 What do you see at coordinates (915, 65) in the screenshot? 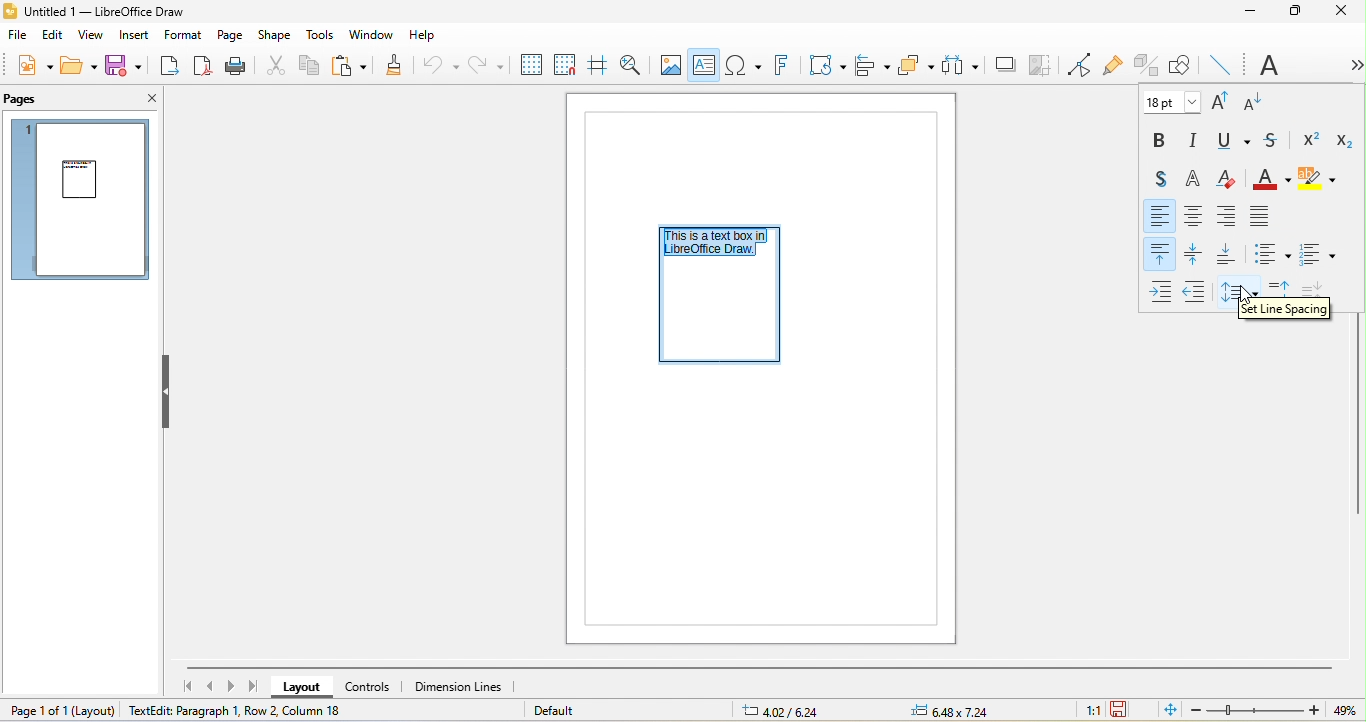
I see `arrange` at bounding box center [915, 65].